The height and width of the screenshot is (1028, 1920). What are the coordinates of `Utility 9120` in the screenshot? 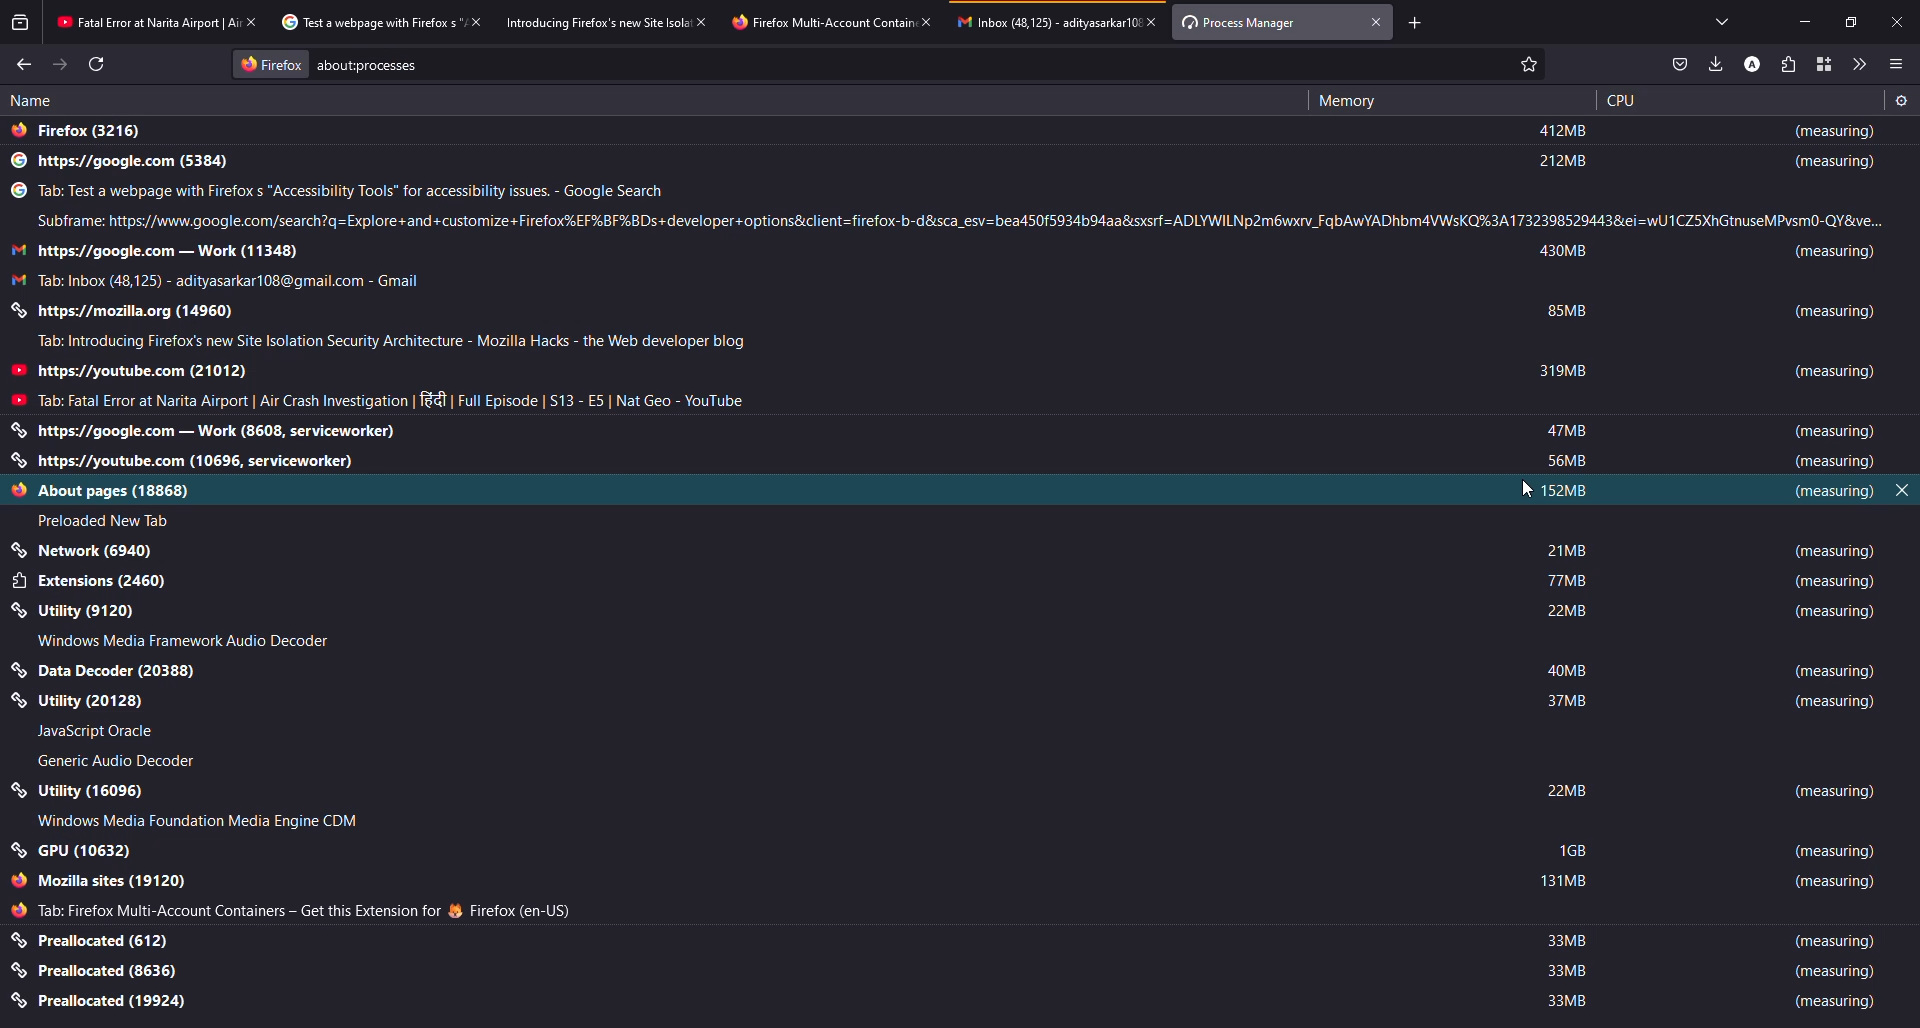 It's located at (74, 613).